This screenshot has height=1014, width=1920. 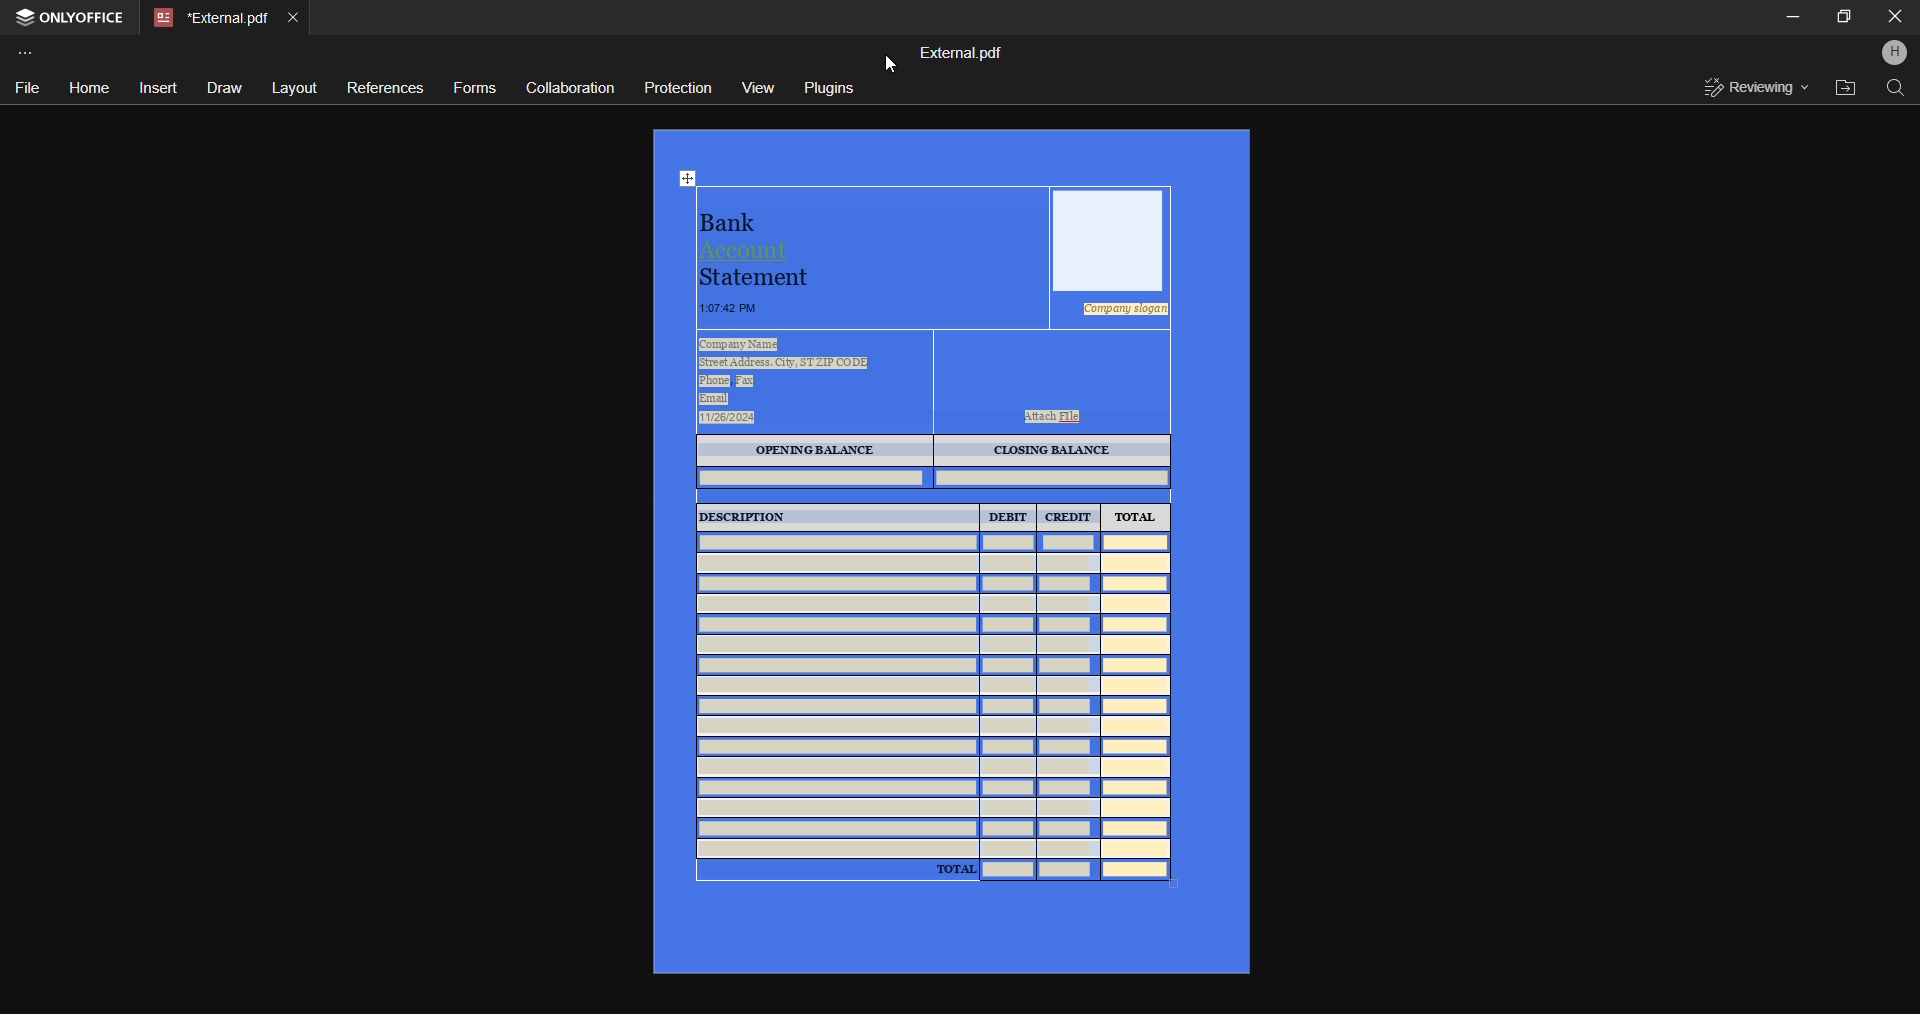 I want to click on Reviewing, so click(x=1753, y=90).